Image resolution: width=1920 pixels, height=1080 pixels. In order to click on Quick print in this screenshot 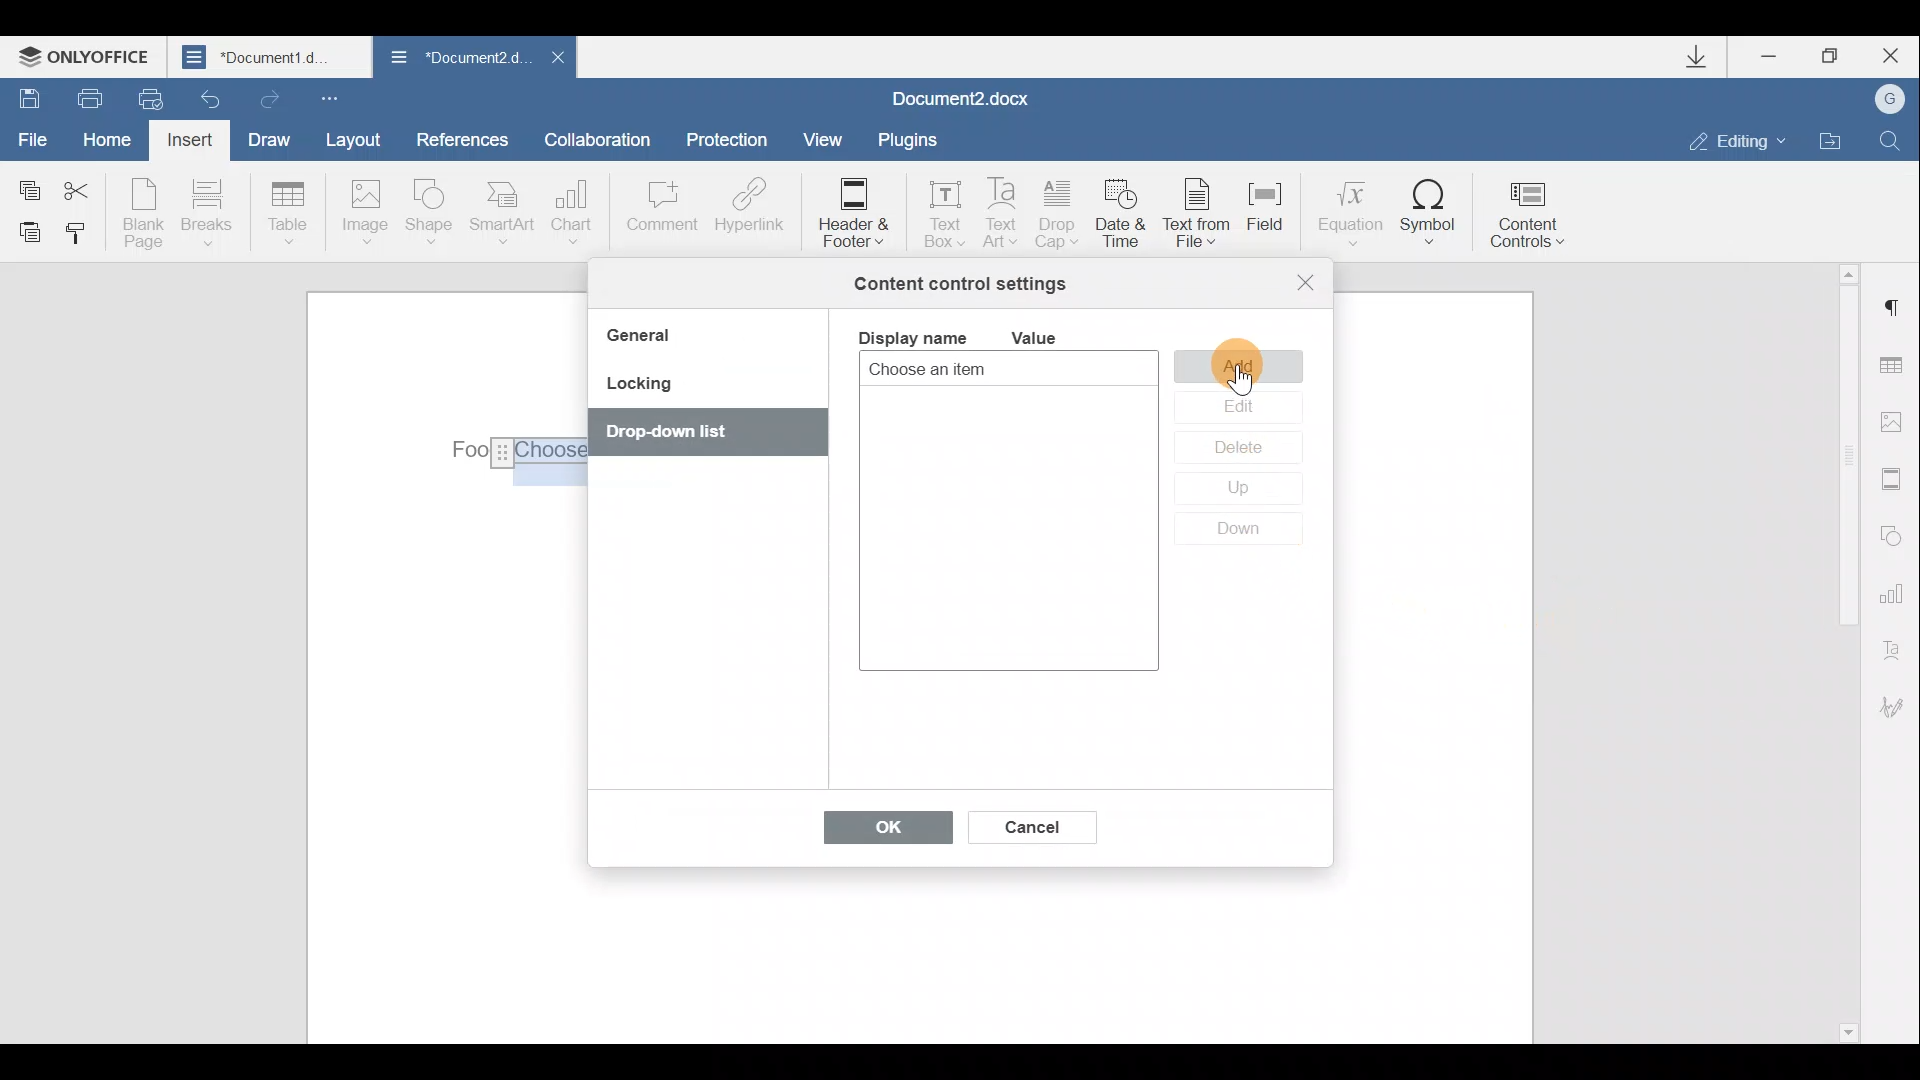, I will do `click(148, 100)`.